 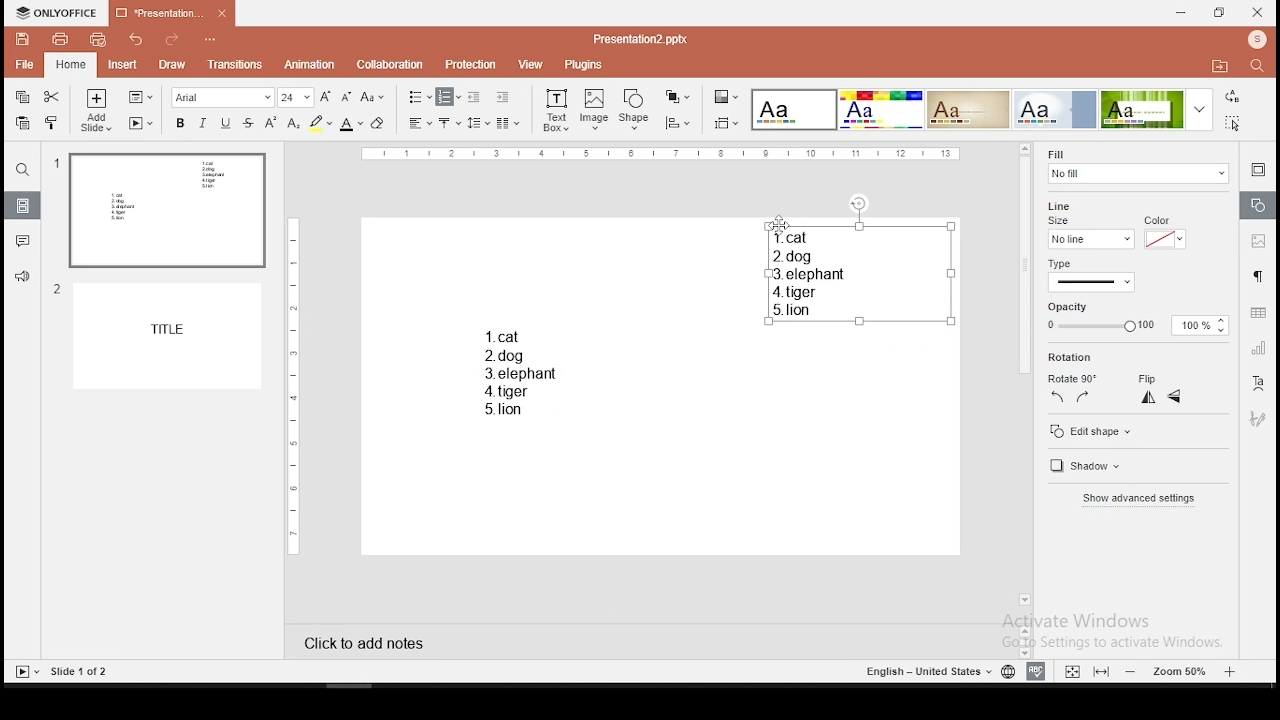 I want to click on underline, so click(x=225, y=123).